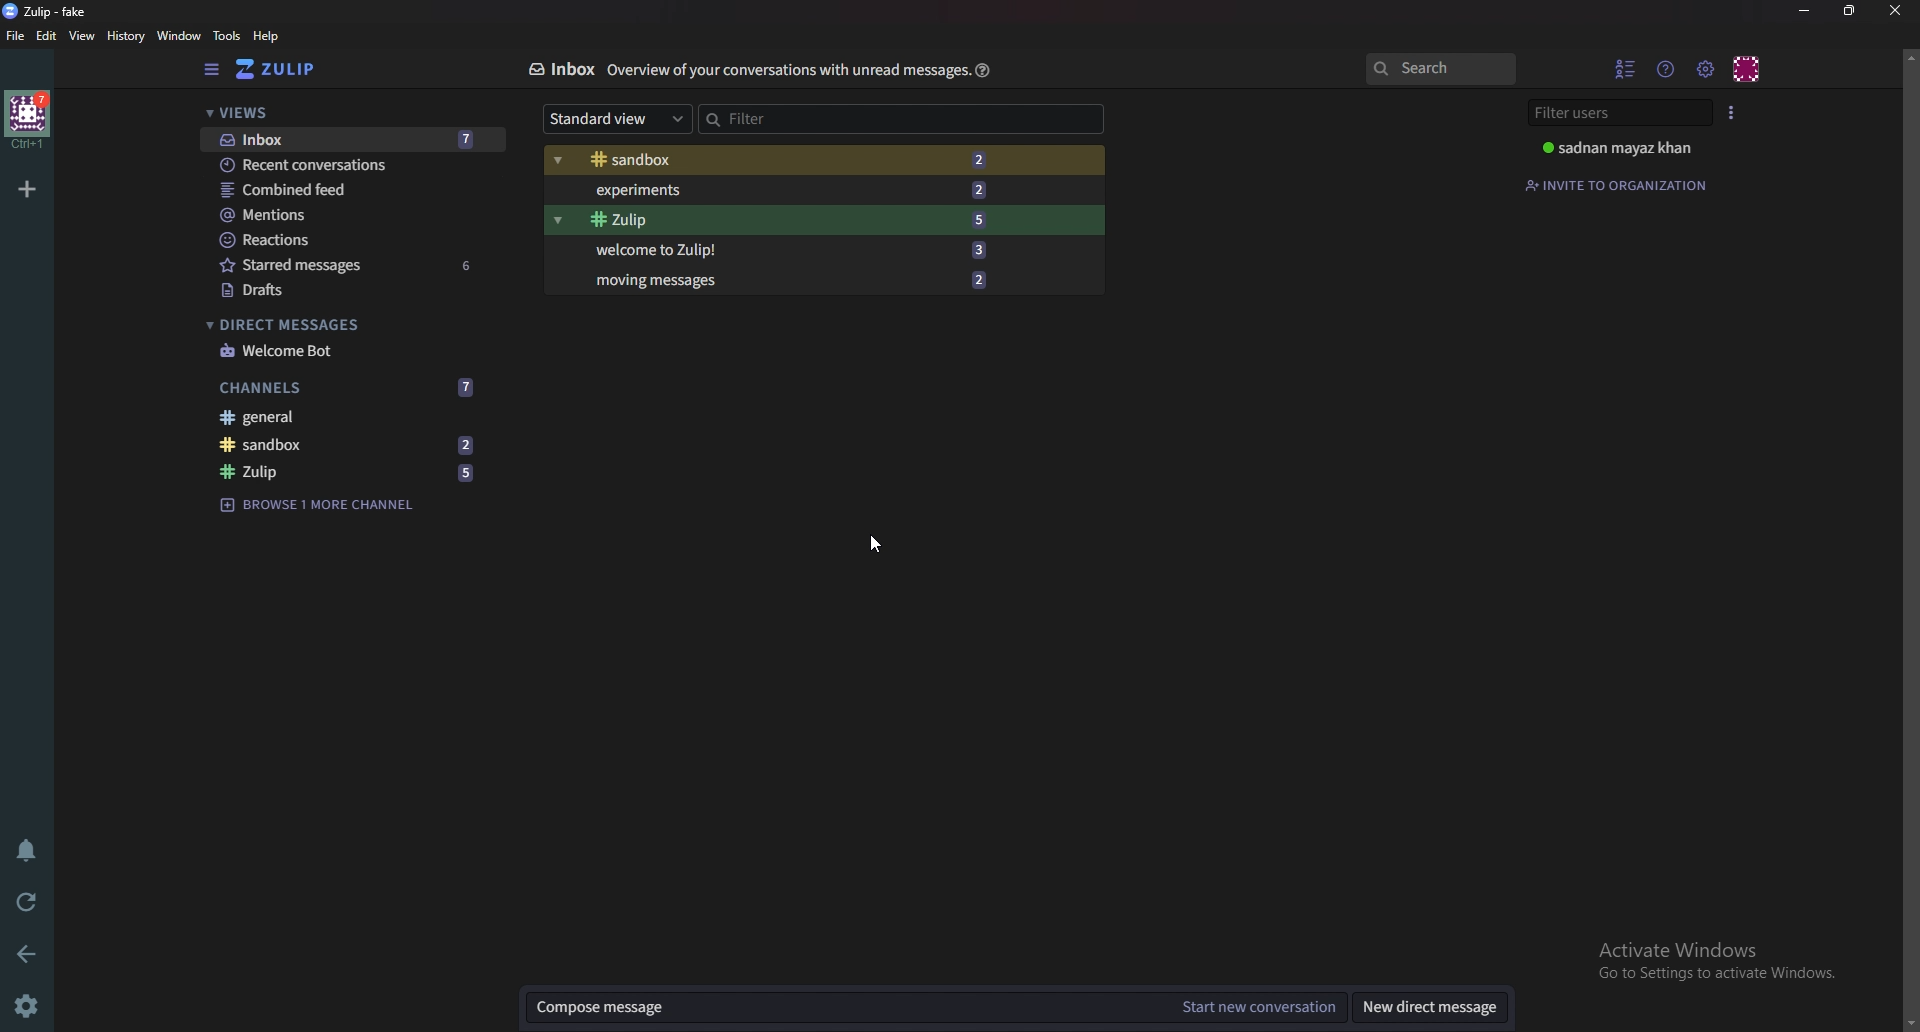  I want to click on personal menu, so click(1748, 69).